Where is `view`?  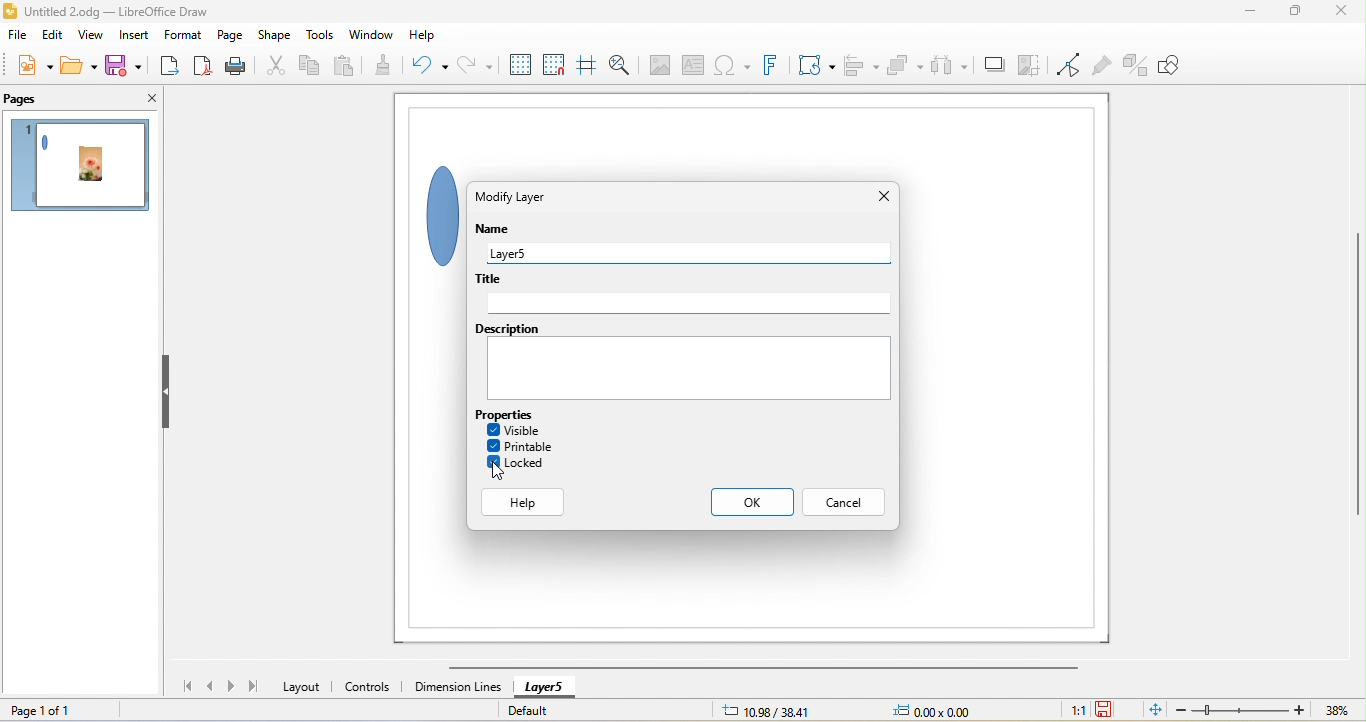
view is located at coordinates (91, 37).